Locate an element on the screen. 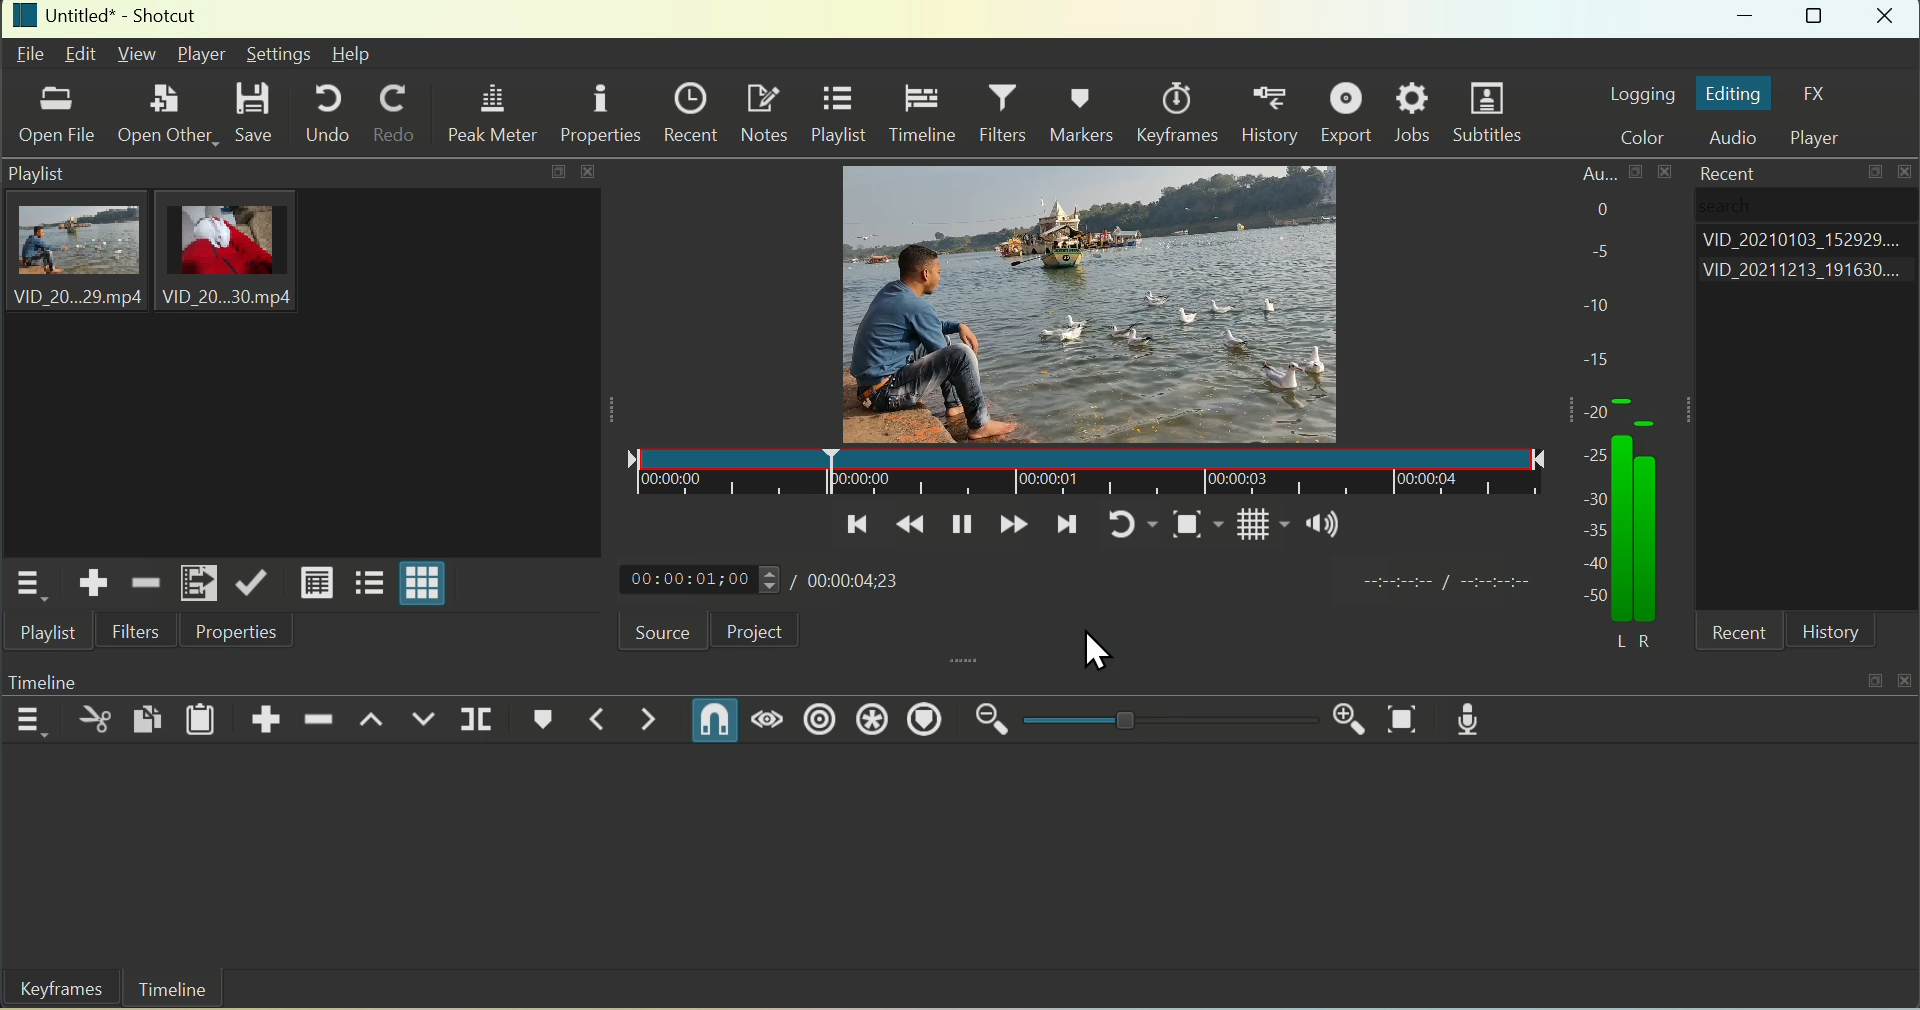 This screenshot has height=1010, width=1920. Player is located at coordinates (1825, 138).